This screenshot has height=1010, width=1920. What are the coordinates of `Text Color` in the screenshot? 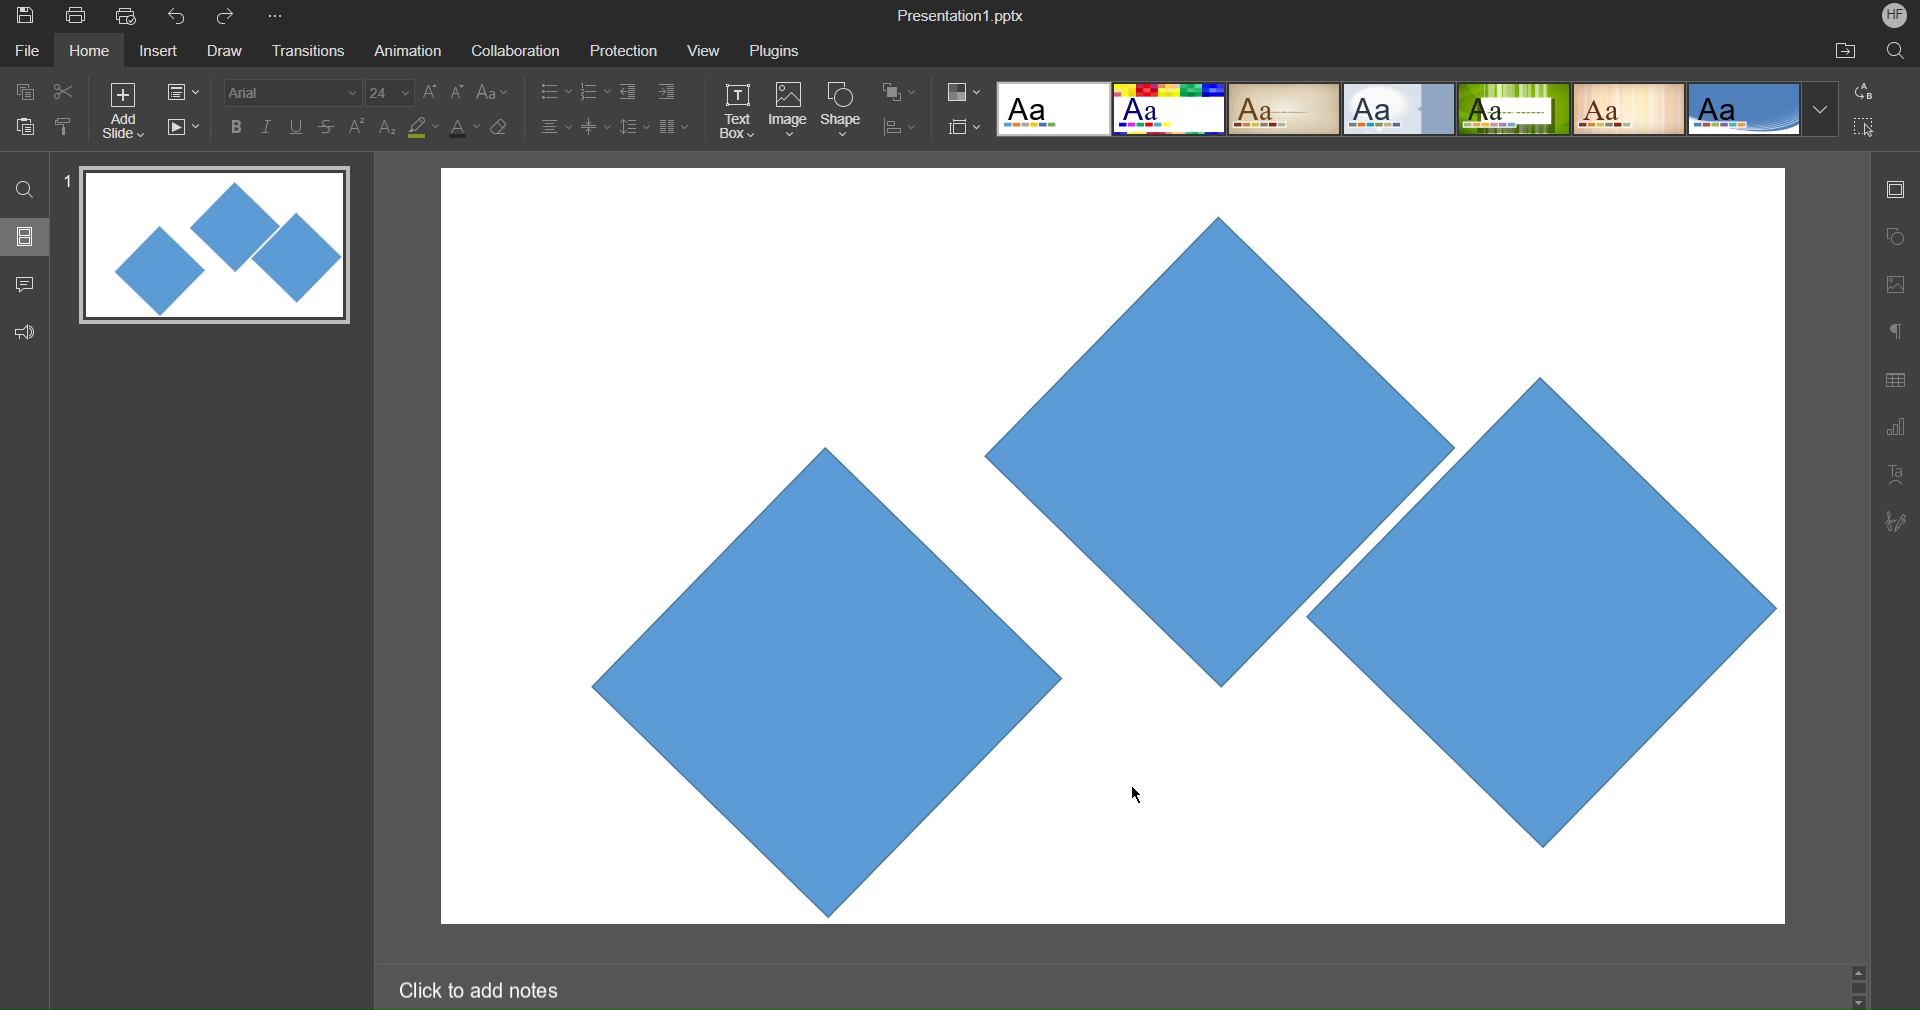 It's located at (464, 126).